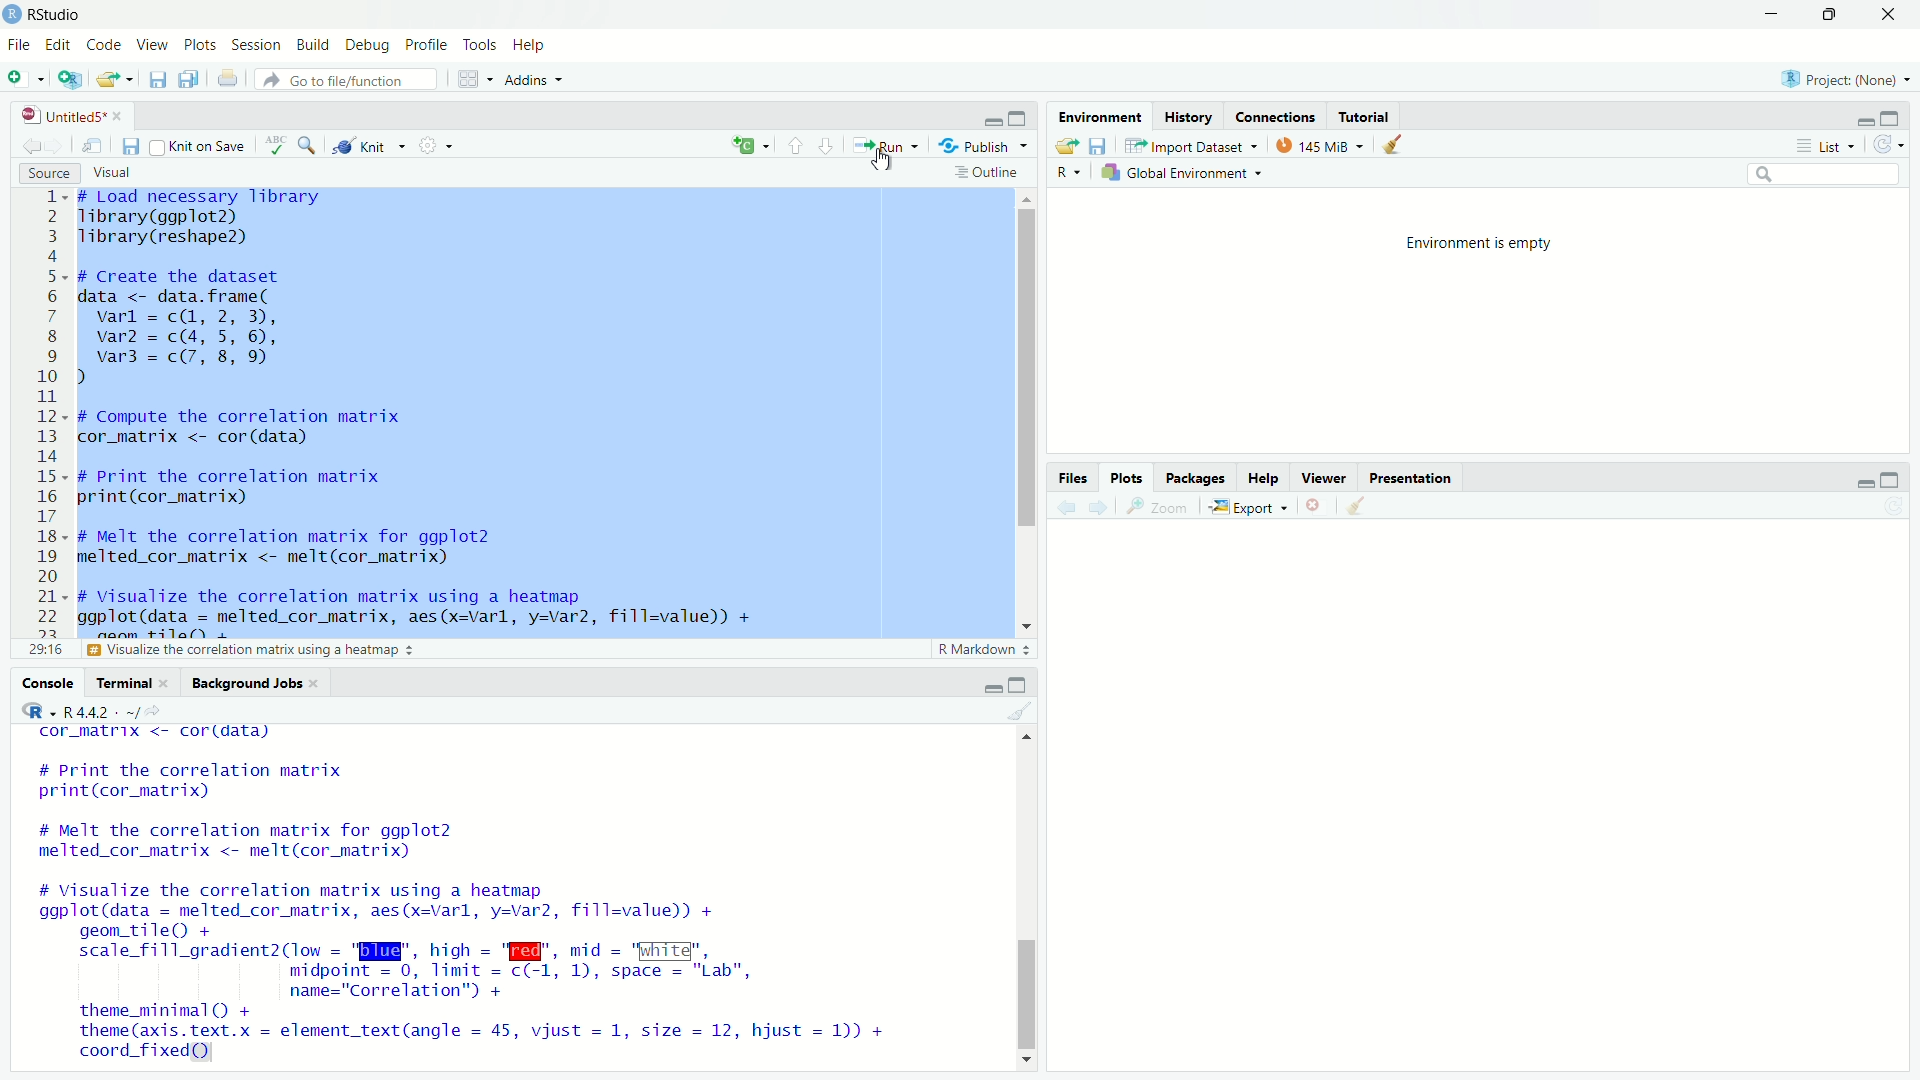 This screenshot has width=1920, height=1080. What do you see at coordinates (1075, 478) in the screenshot?
I see `files` at bounding box center [1075, 478].